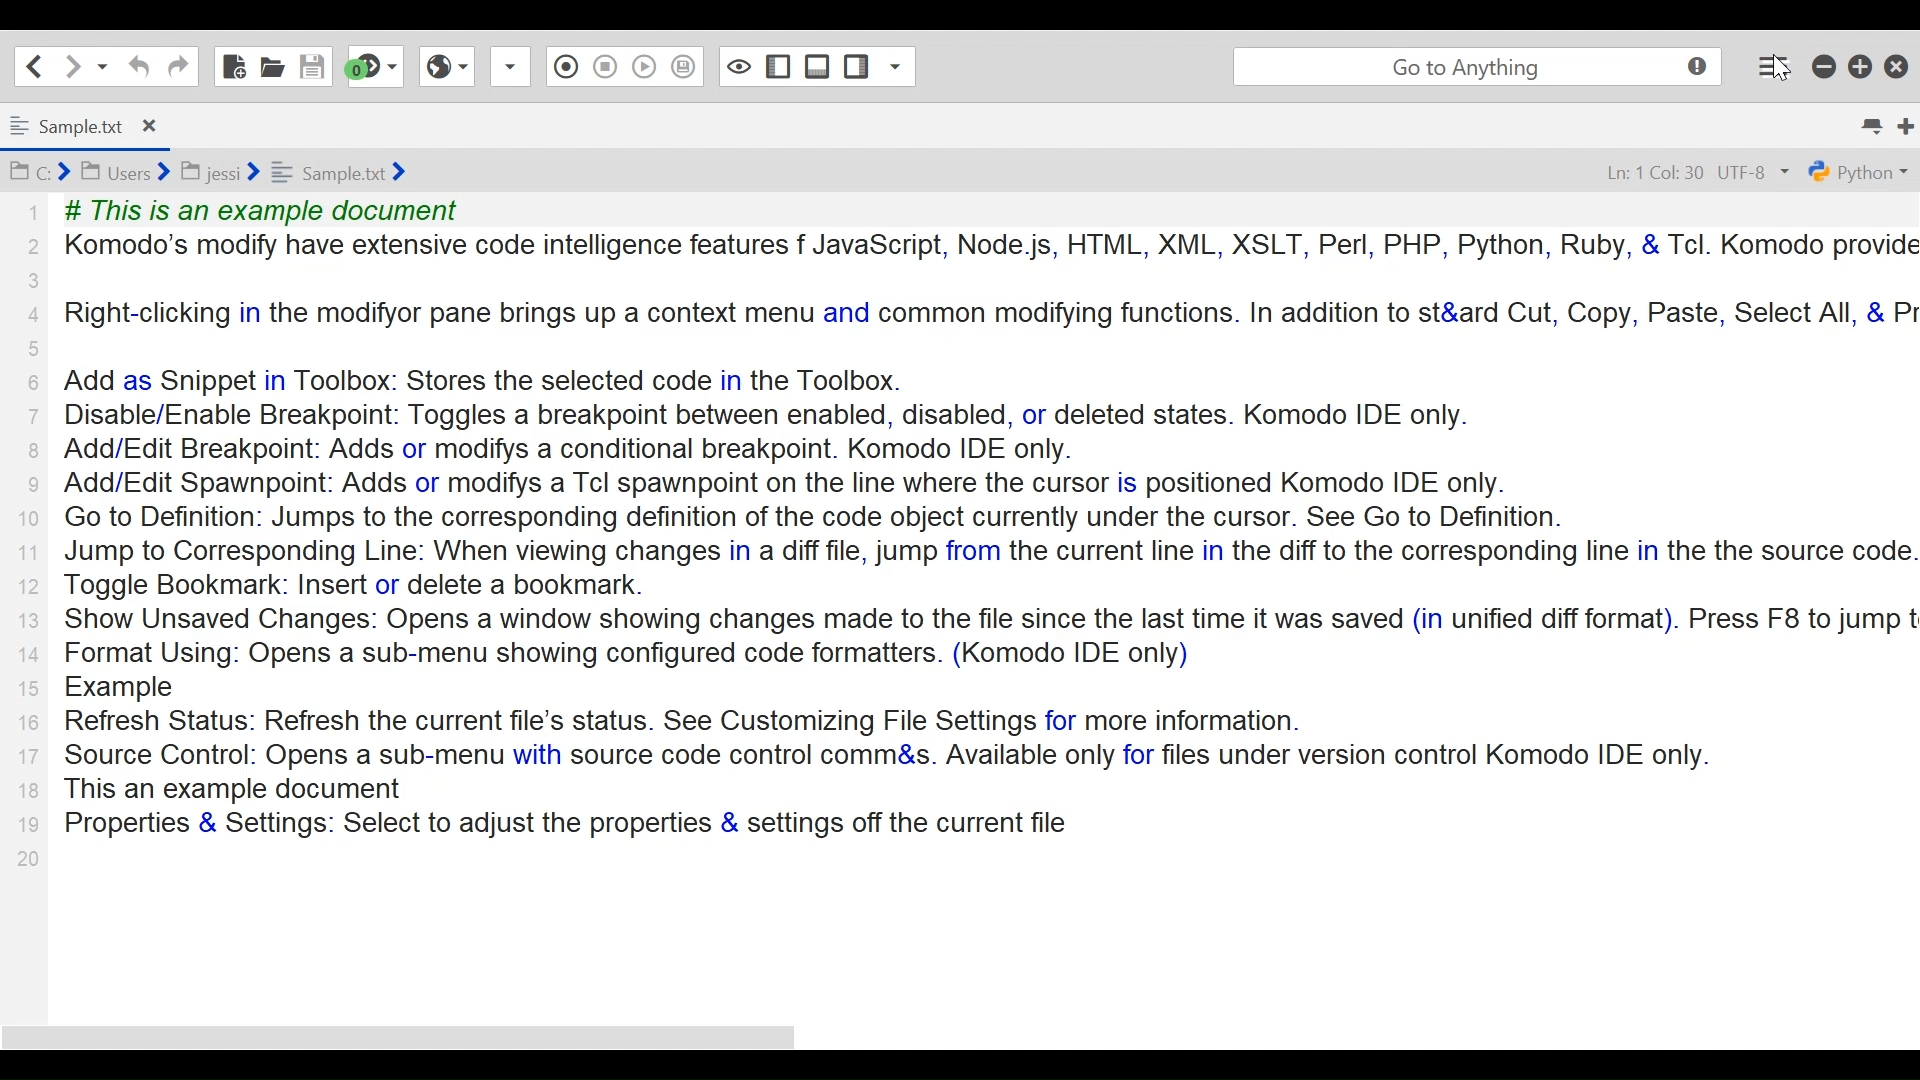 The height and width of the screenshot is (1080, 1920). I want to click on Bcd BI users Bjessi ¥ = Sampletxt, so click(242, 173).